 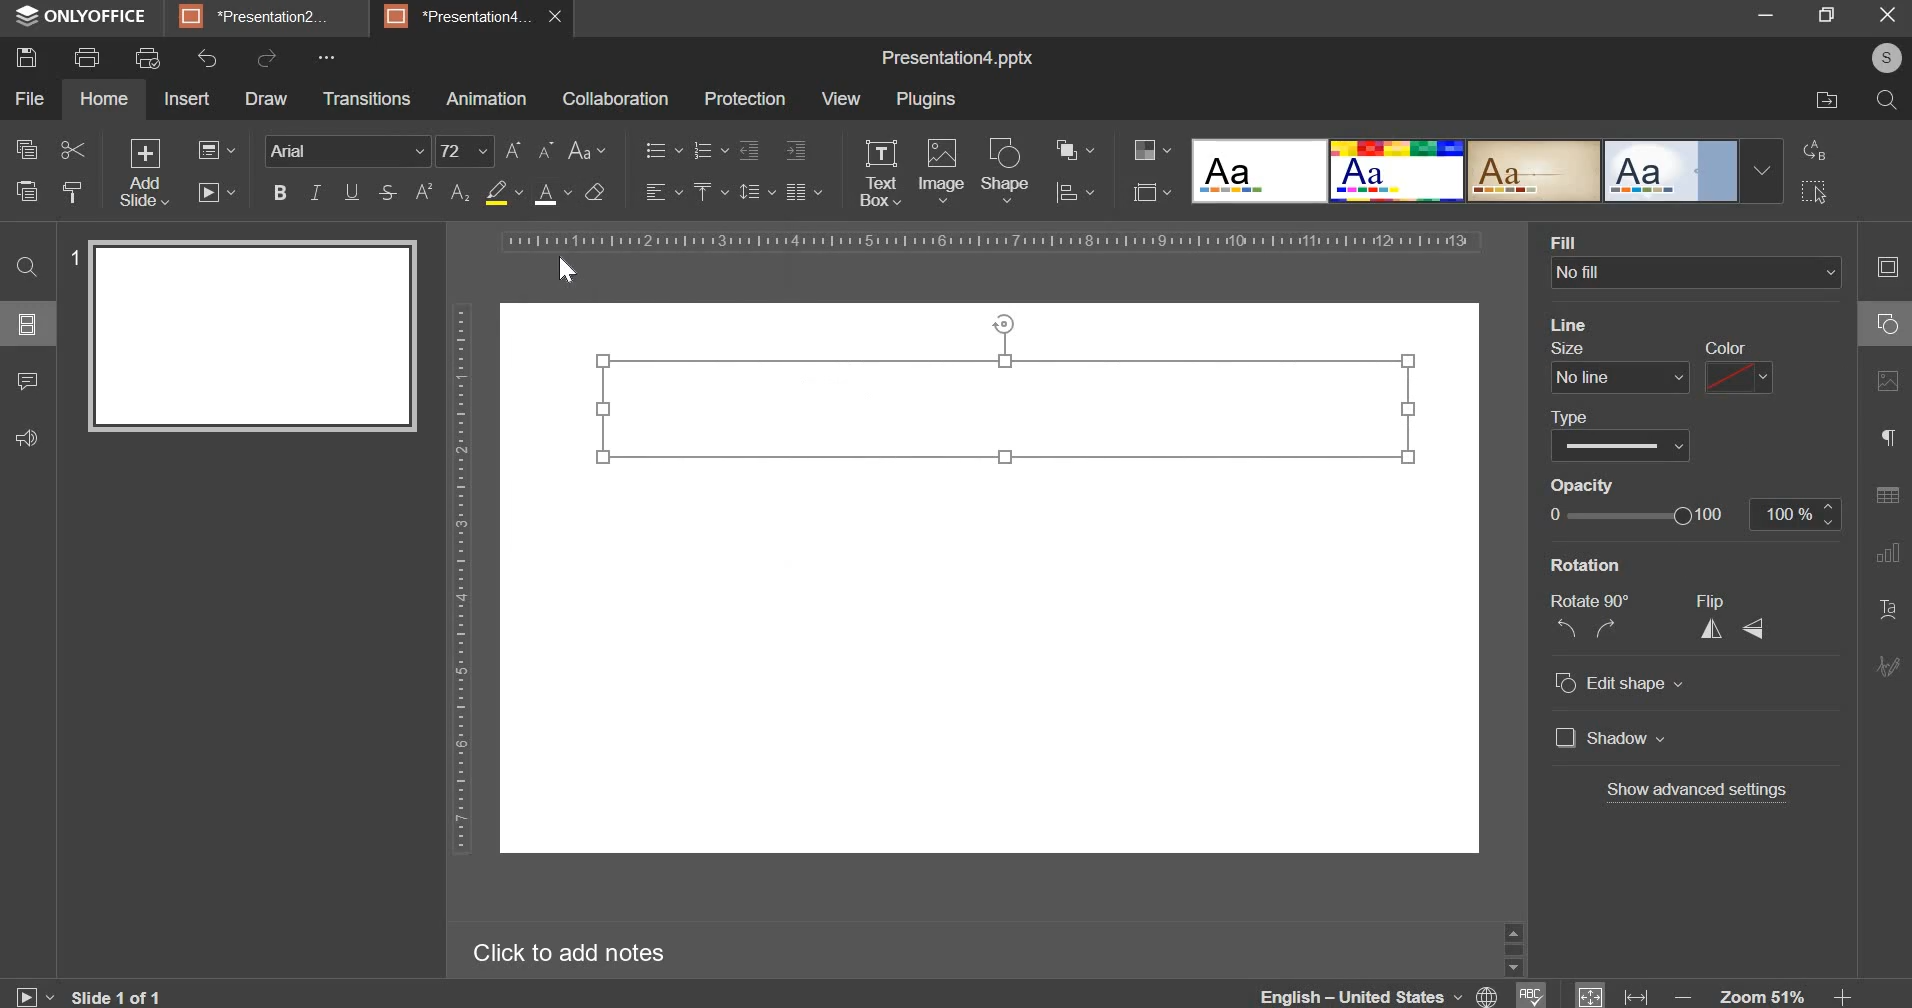 I want to click on view, so click(x=839, y=98).